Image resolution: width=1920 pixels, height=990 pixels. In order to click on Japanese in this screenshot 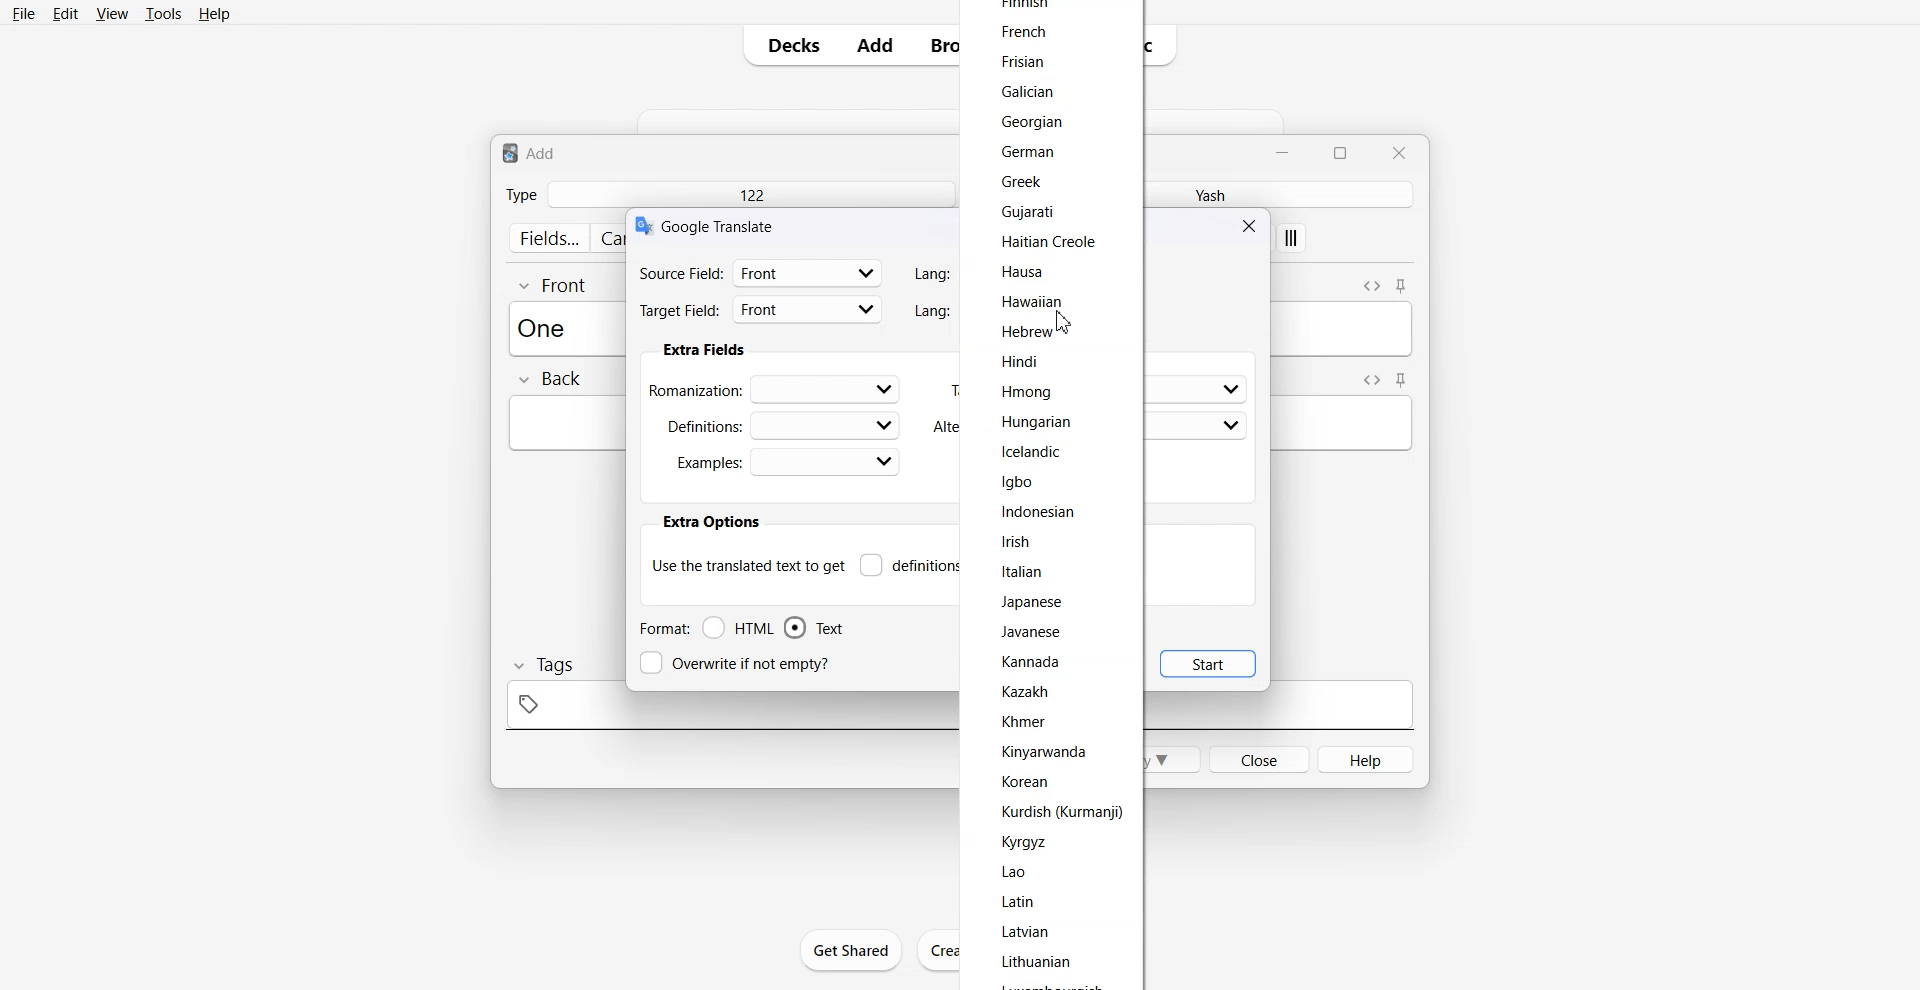, I will do `click(1032, 602)`.